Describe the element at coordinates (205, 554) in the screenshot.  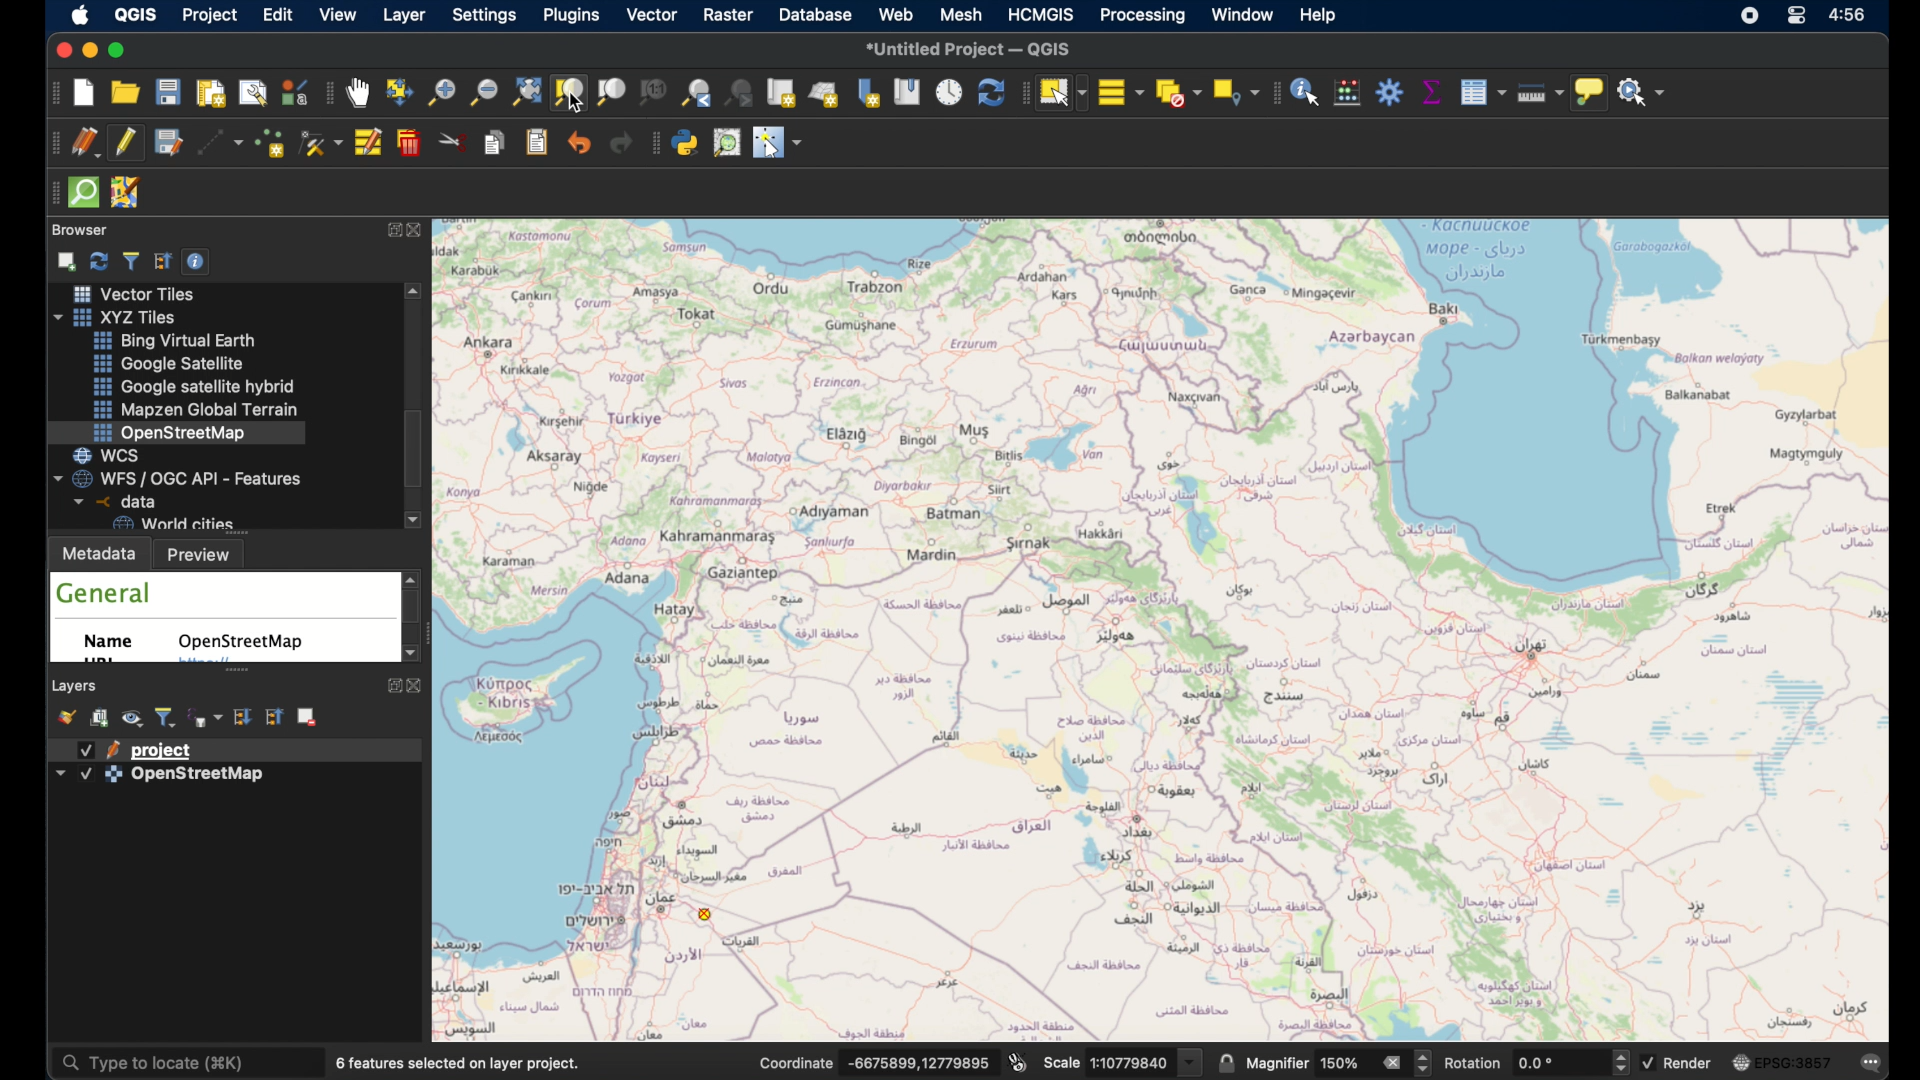
I see `preview` at that location.